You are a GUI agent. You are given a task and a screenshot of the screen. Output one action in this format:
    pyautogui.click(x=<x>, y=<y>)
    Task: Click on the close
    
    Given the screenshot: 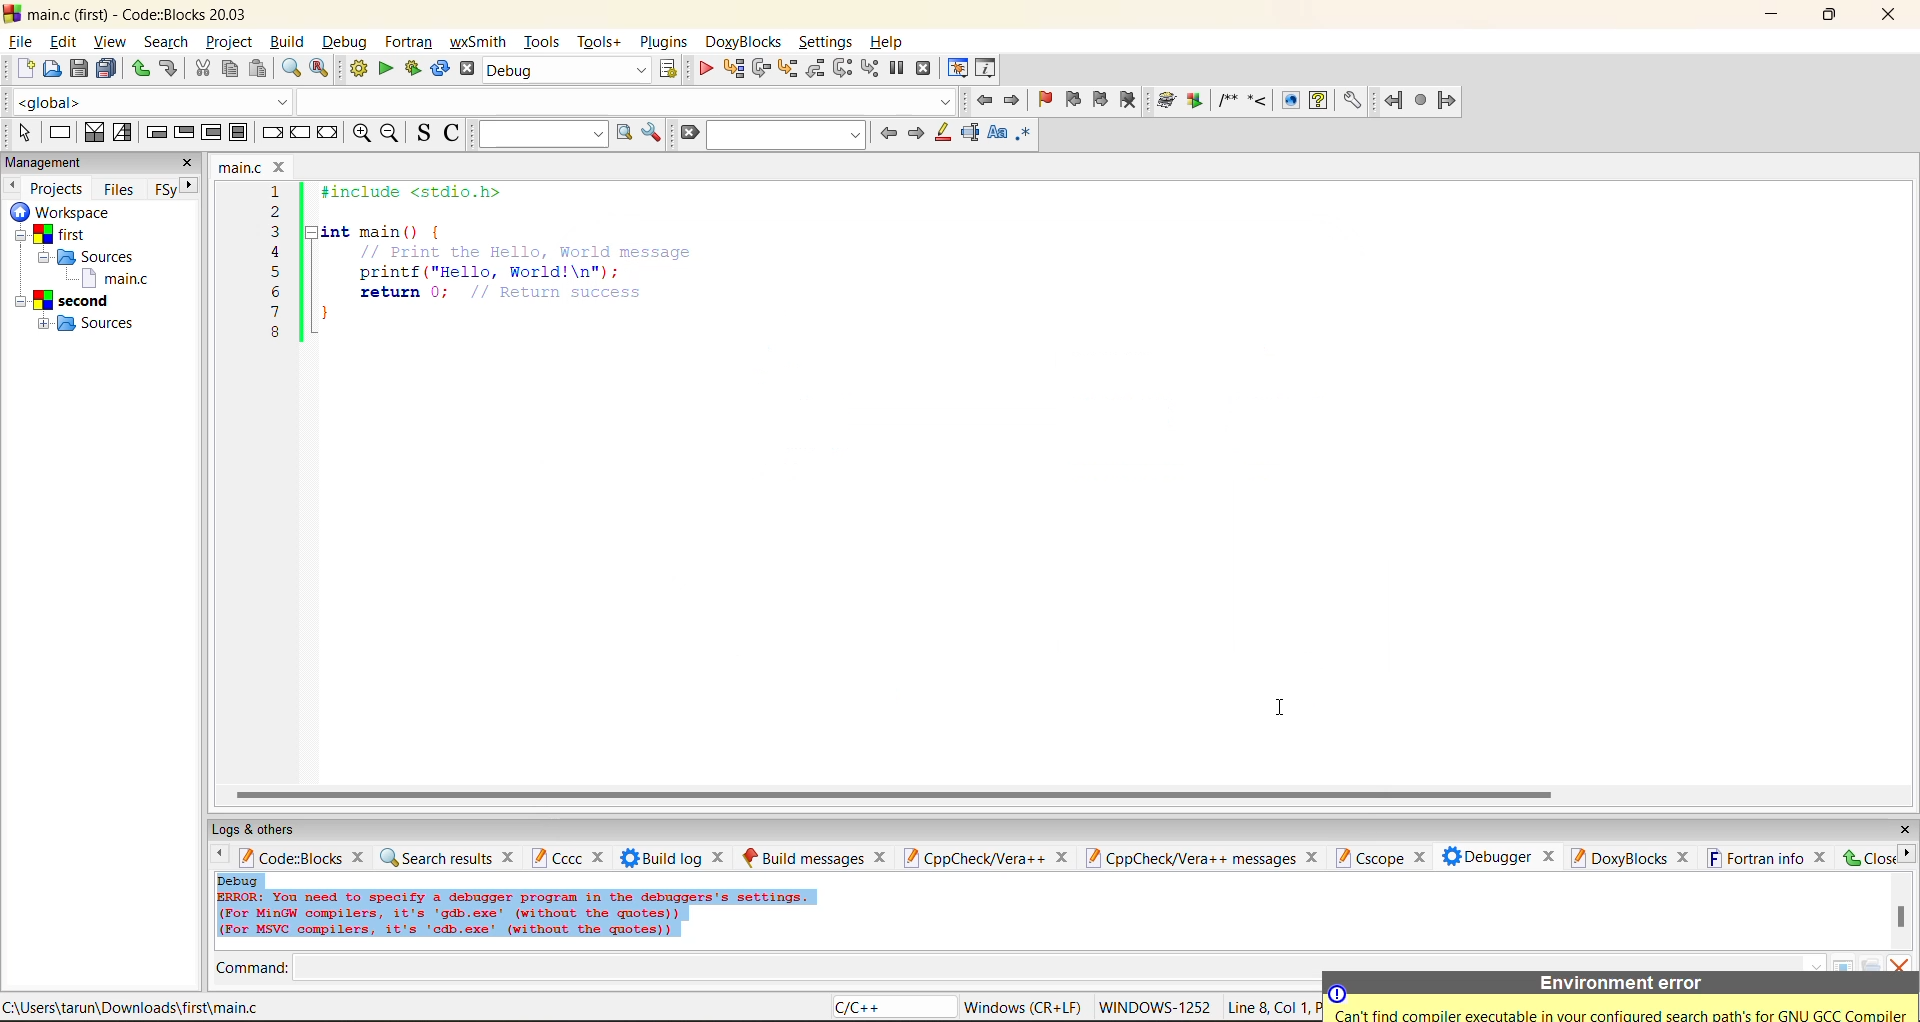 What is the action you would take?
    pyautogui.click(x=1061, y=858)
    